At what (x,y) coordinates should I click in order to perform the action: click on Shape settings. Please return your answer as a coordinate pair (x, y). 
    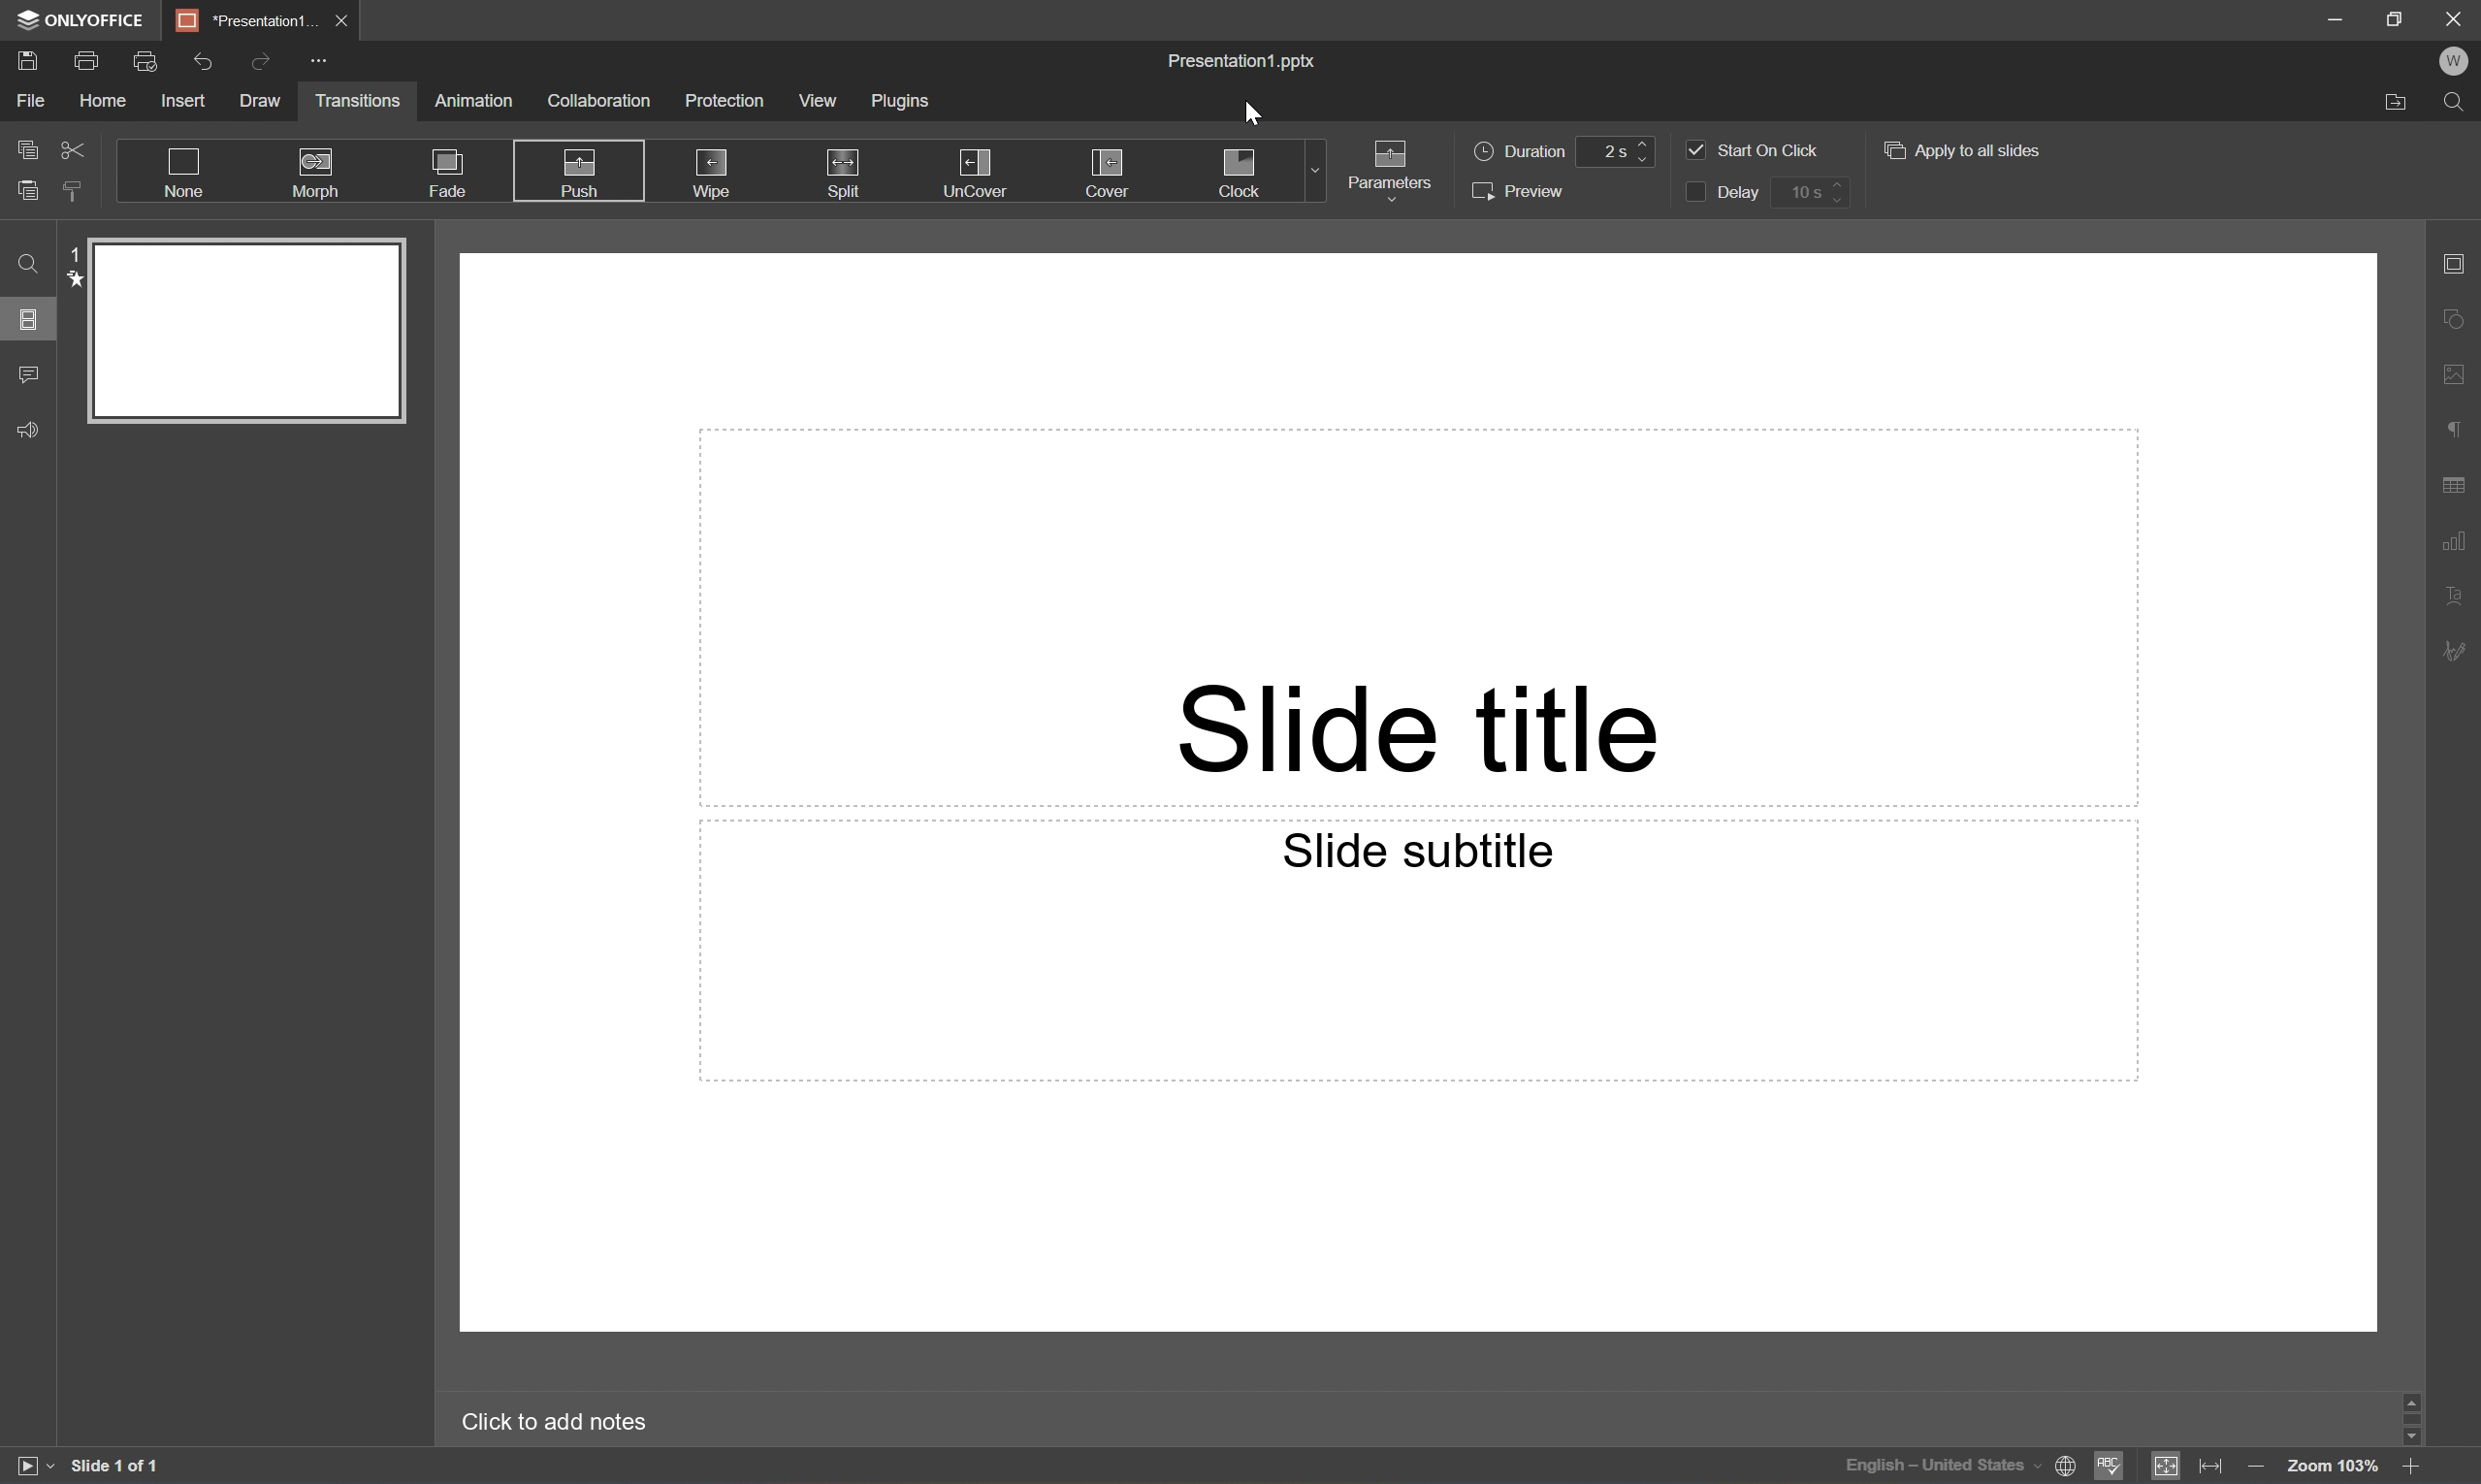
    Looking at the image, I should click on (2458, 317).